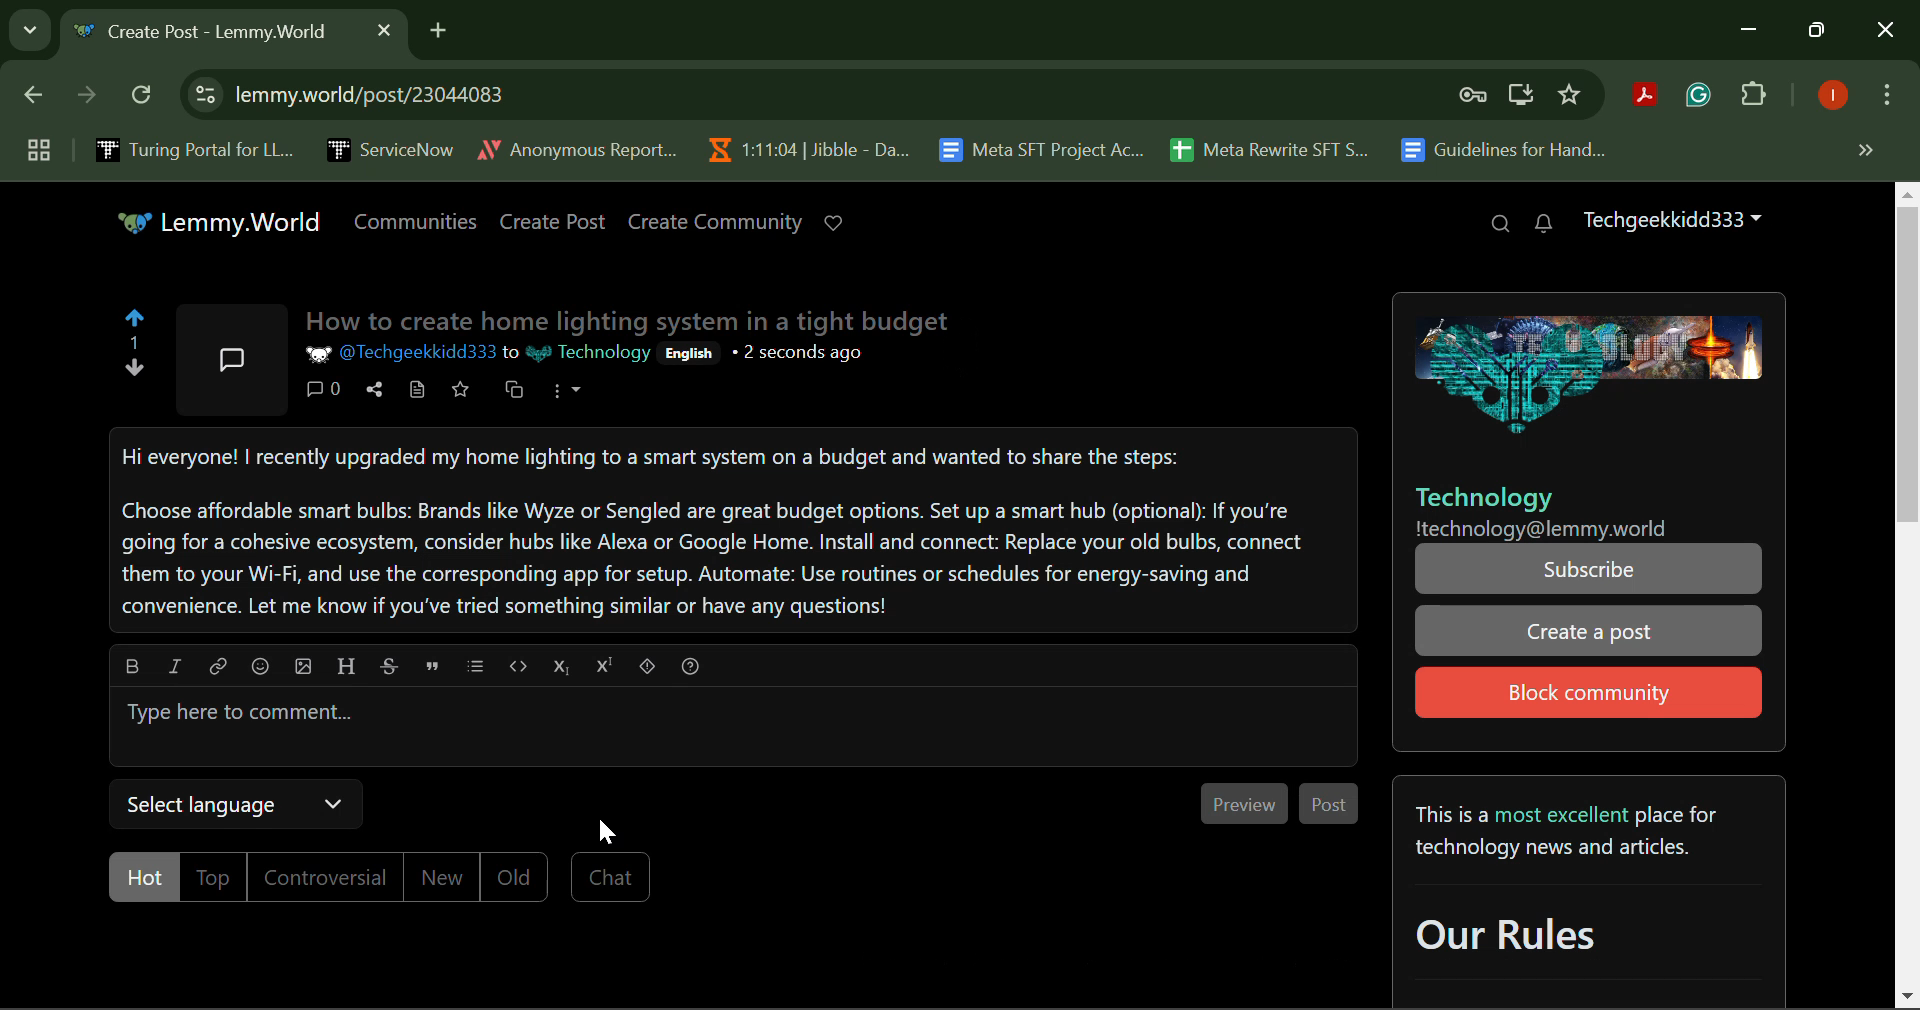 The width and height of the screenshot is (1920, 1010). I want to click on Minimize Down, so click(1752, 31).